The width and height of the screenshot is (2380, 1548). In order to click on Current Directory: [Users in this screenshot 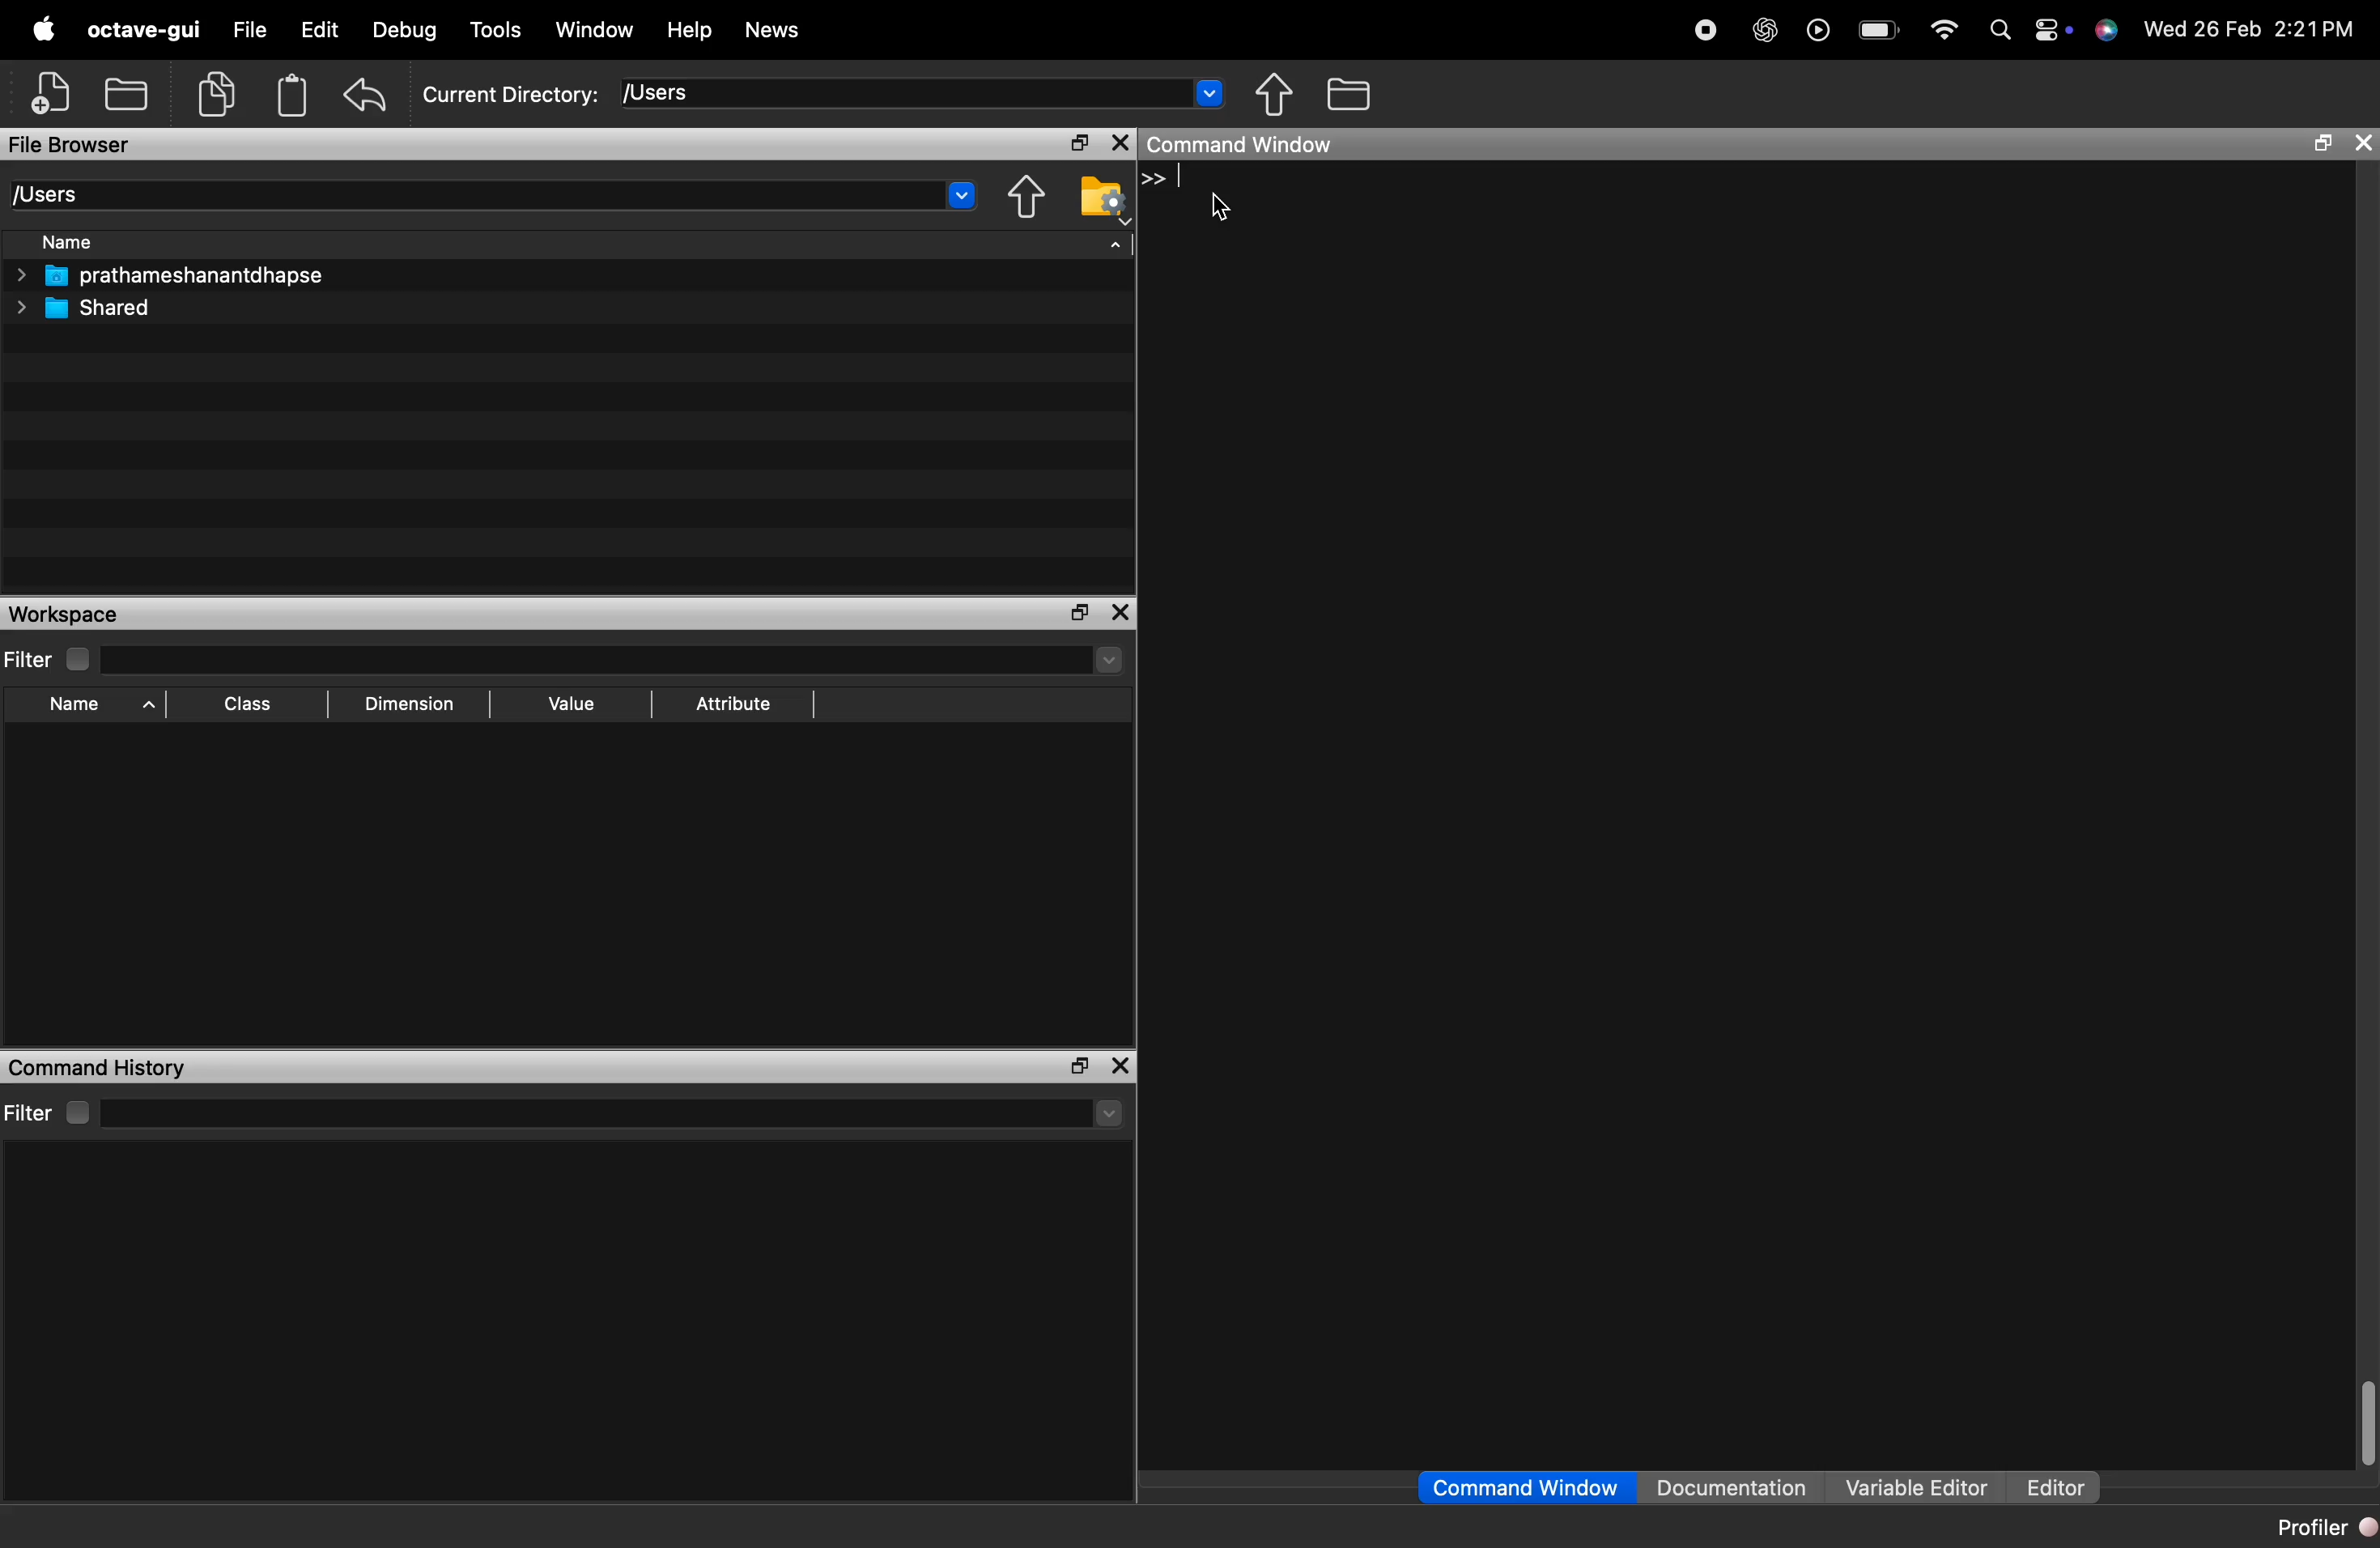, I will do `click(502, 94)`.